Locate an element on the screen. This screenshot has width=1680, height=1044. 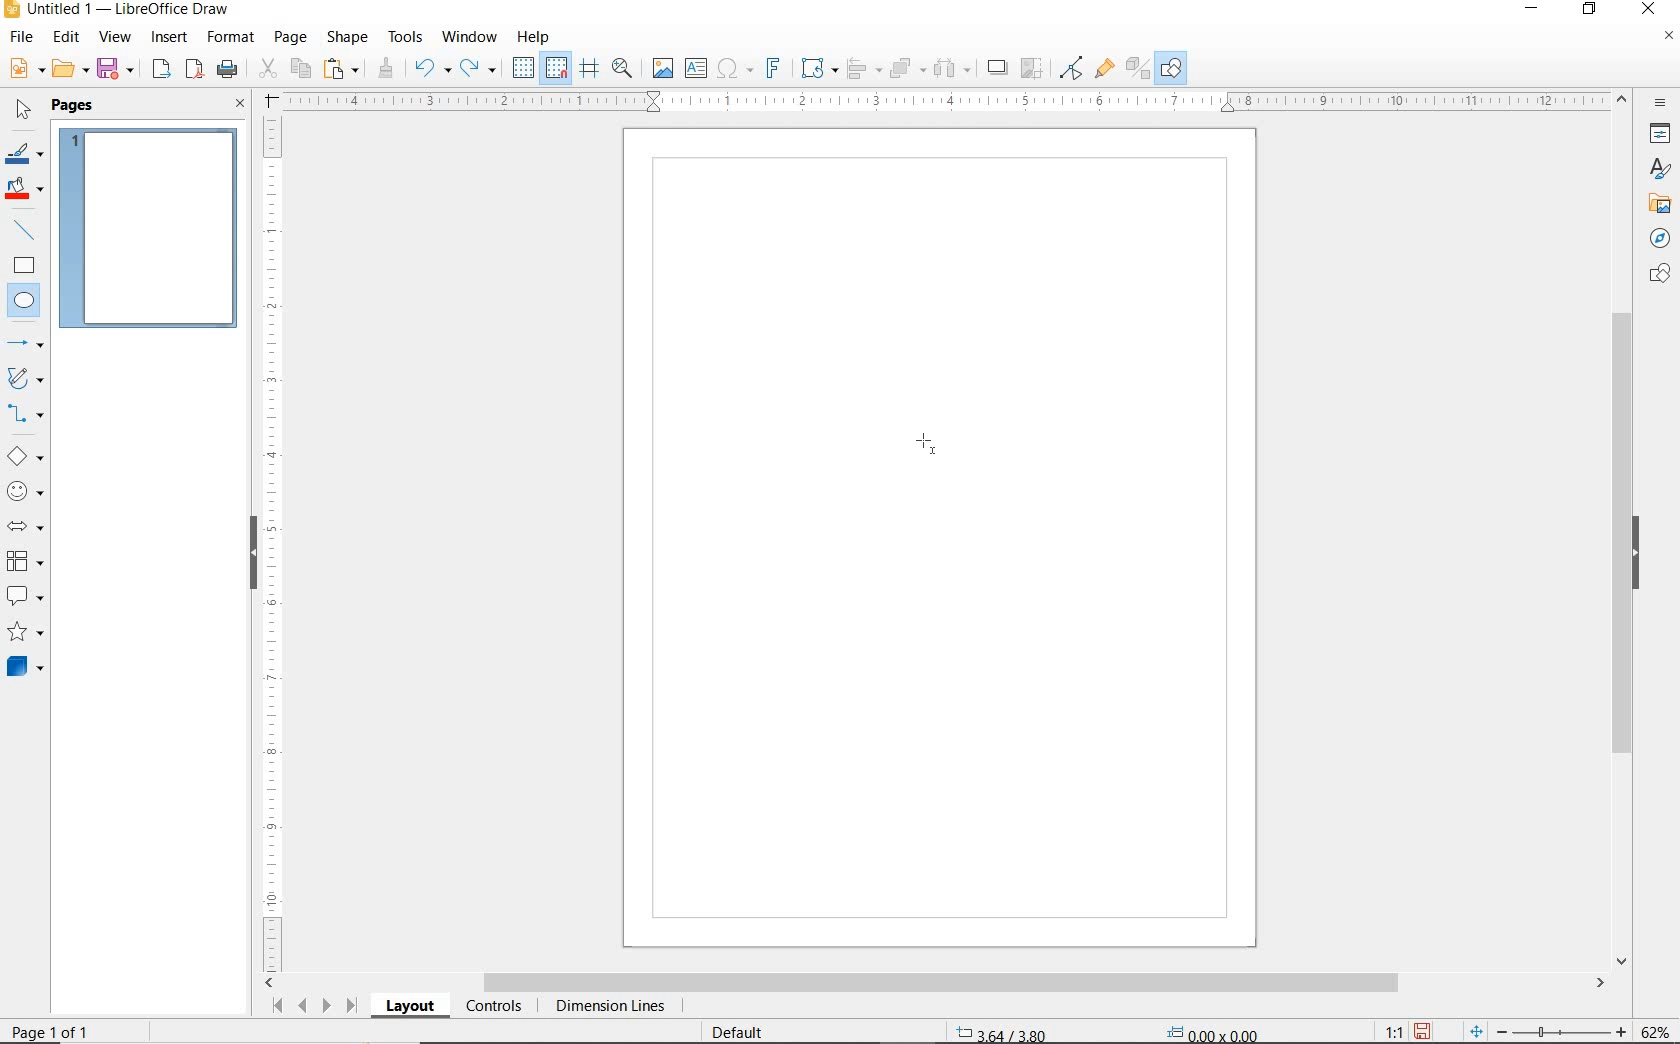
HELPLINES WHILE MOVING is located at coordinates (589, 69).